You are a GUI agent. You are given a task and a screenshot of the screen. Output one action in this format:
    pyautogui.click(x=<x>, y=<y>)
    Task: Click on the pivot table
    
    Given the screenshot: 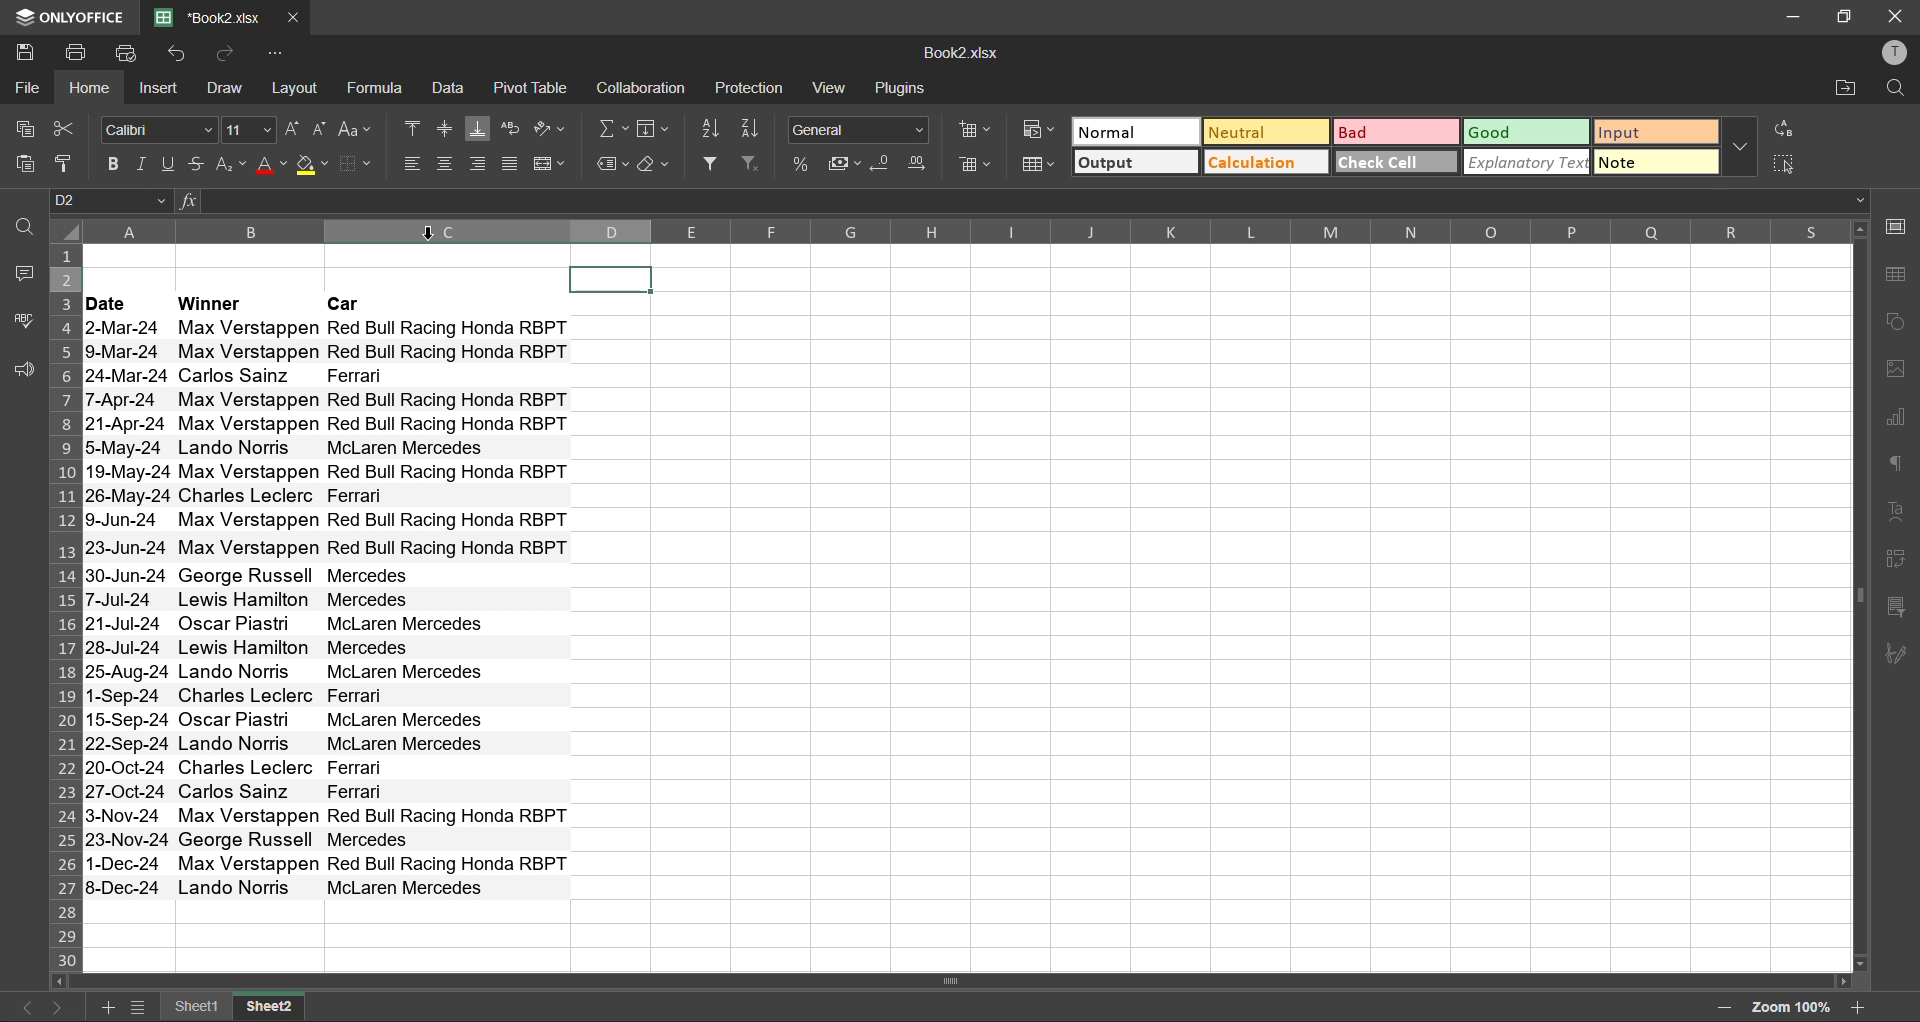 What is the action you would take?
    pyautogui.click(x=1894, y=562)
    